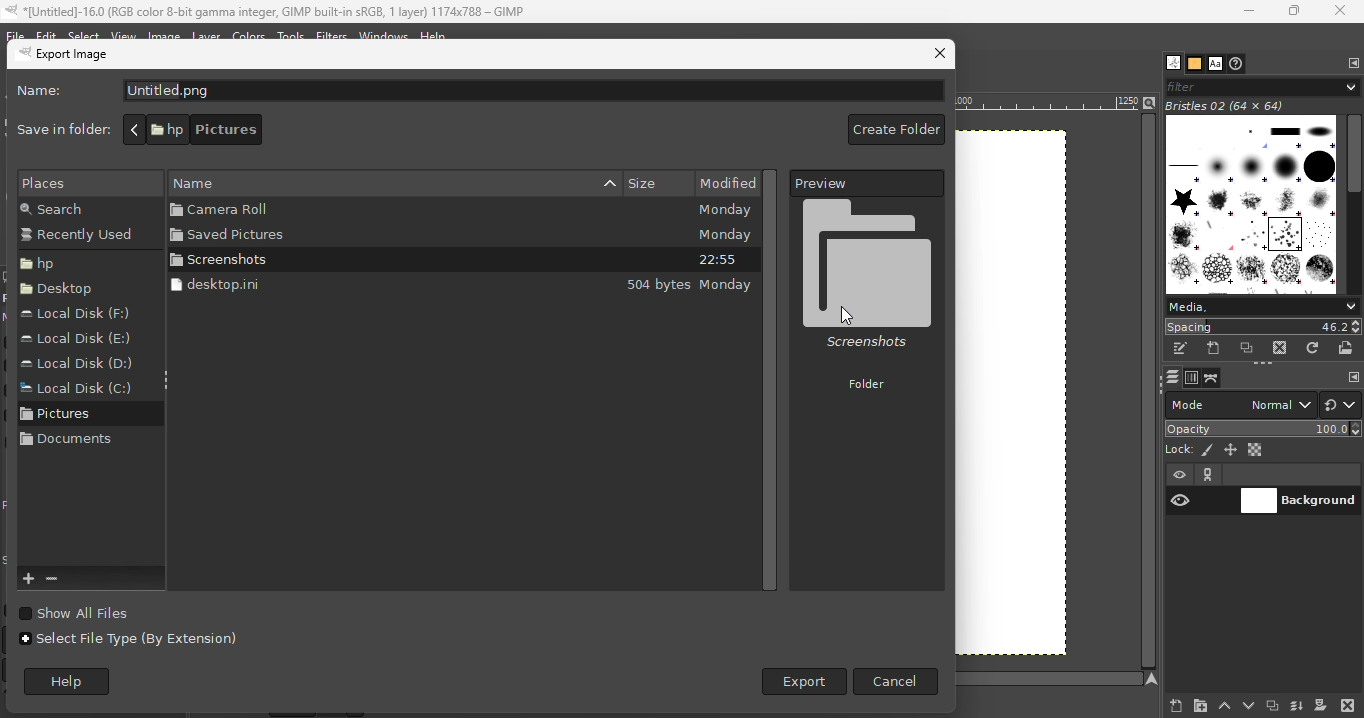  Describe the element at coordinates (81, 237) in the screenshot. I see `Recently used` at that location.